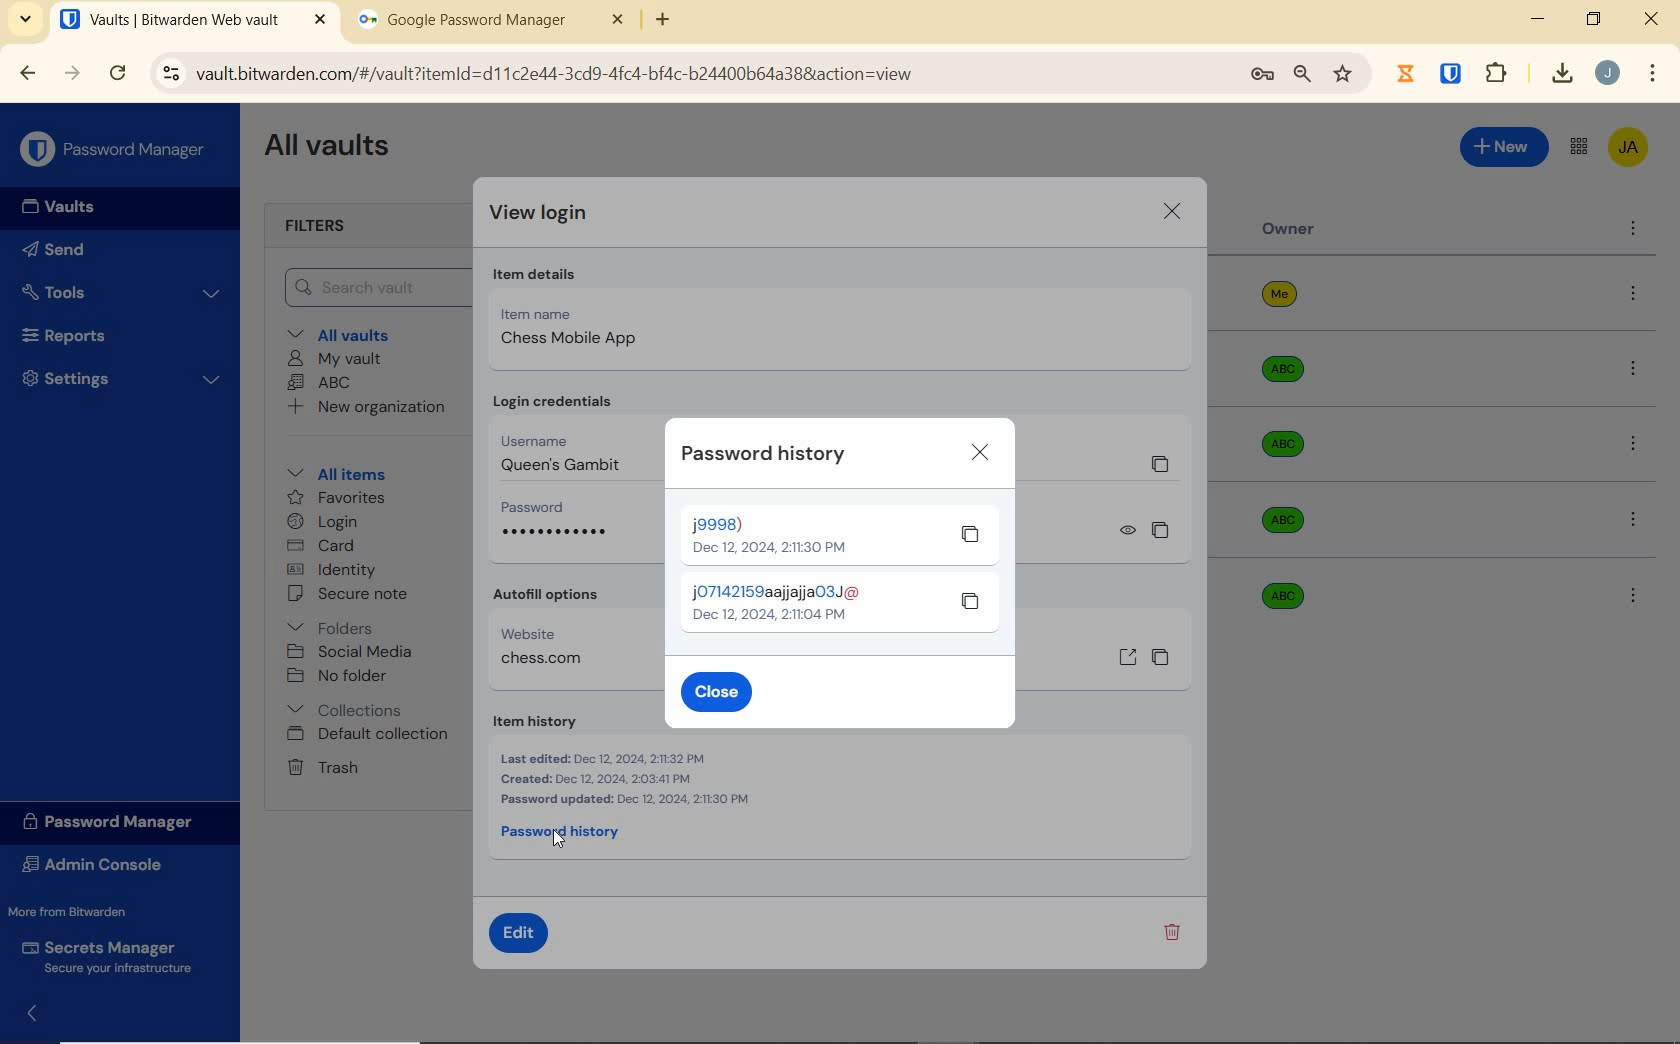 This screenshot has height=1044, width=1680. I want to click on open tab, so click(196, 22).